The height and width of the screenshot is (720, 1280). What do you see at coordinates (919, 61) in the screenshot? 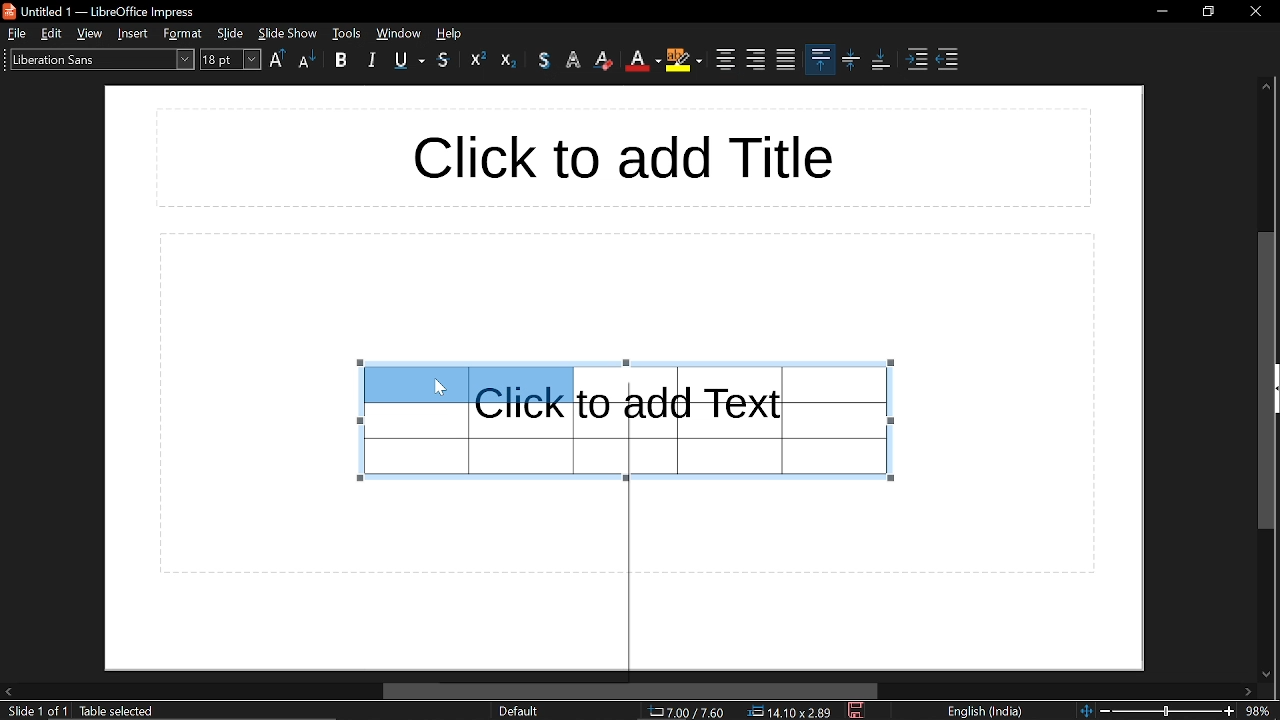
I see `Increase indent ` at bounding box center [919, 61].